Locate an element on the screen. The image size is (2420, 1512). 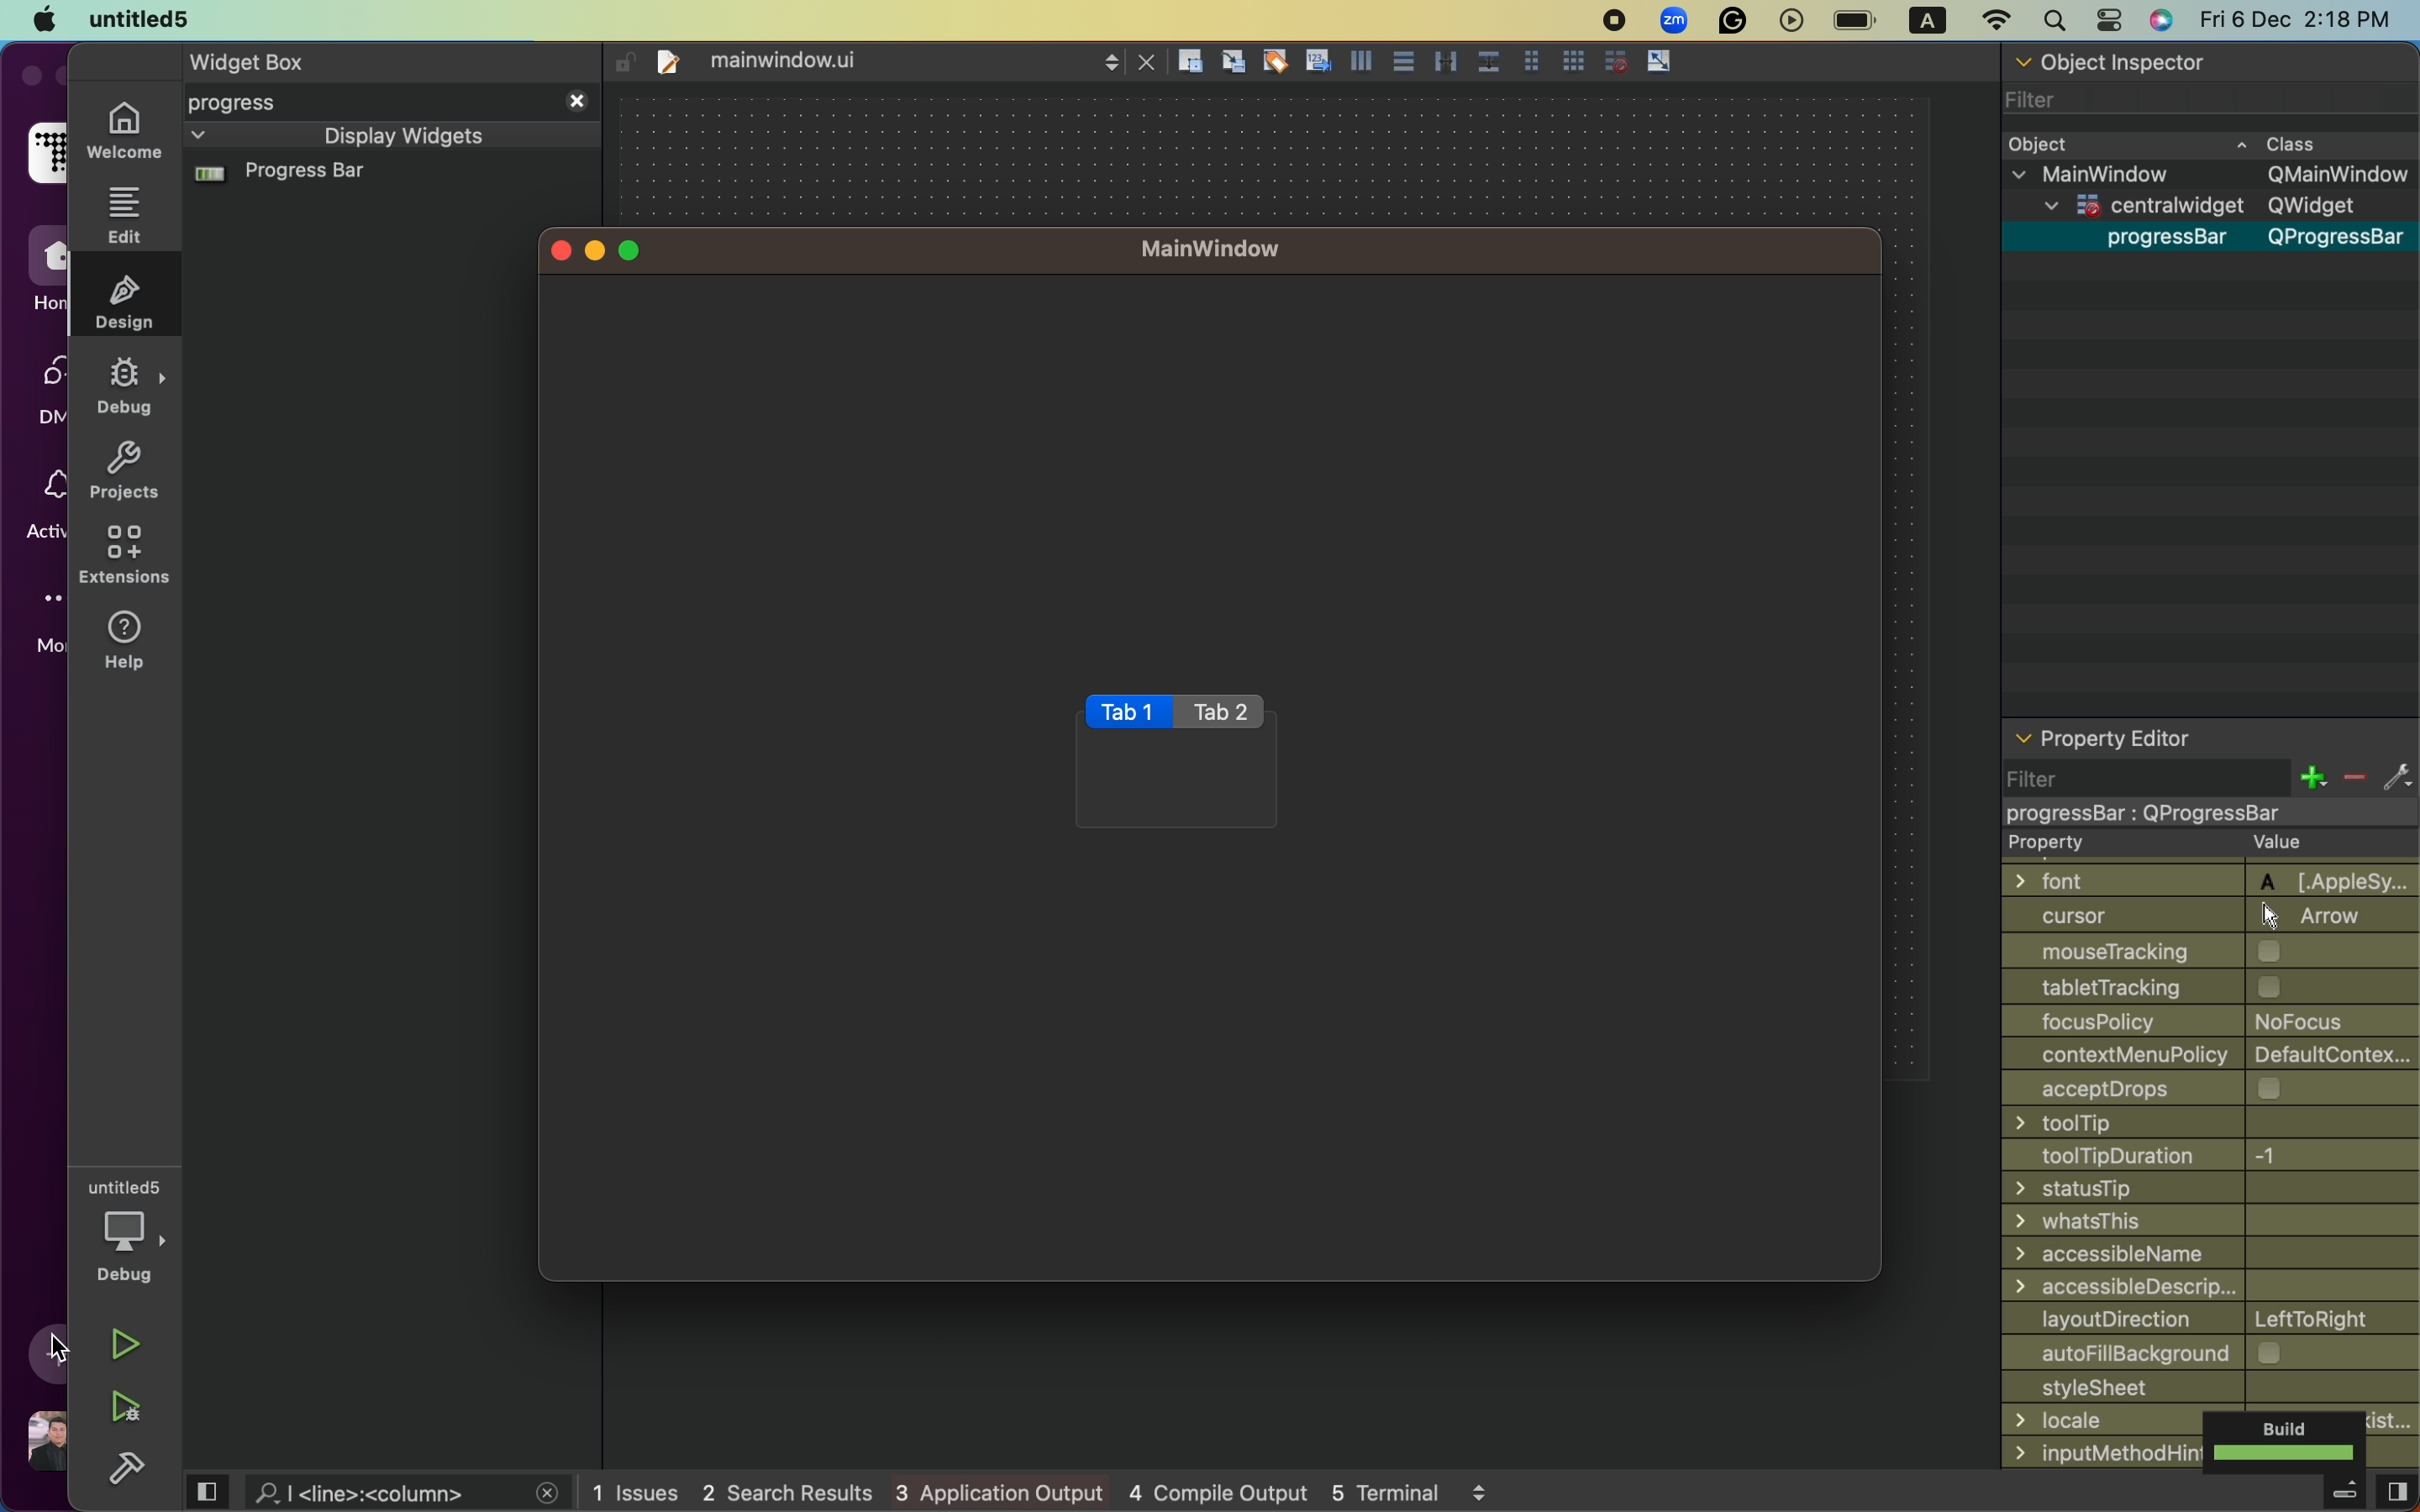
create rectangle is located at coordinates (1189, 59).